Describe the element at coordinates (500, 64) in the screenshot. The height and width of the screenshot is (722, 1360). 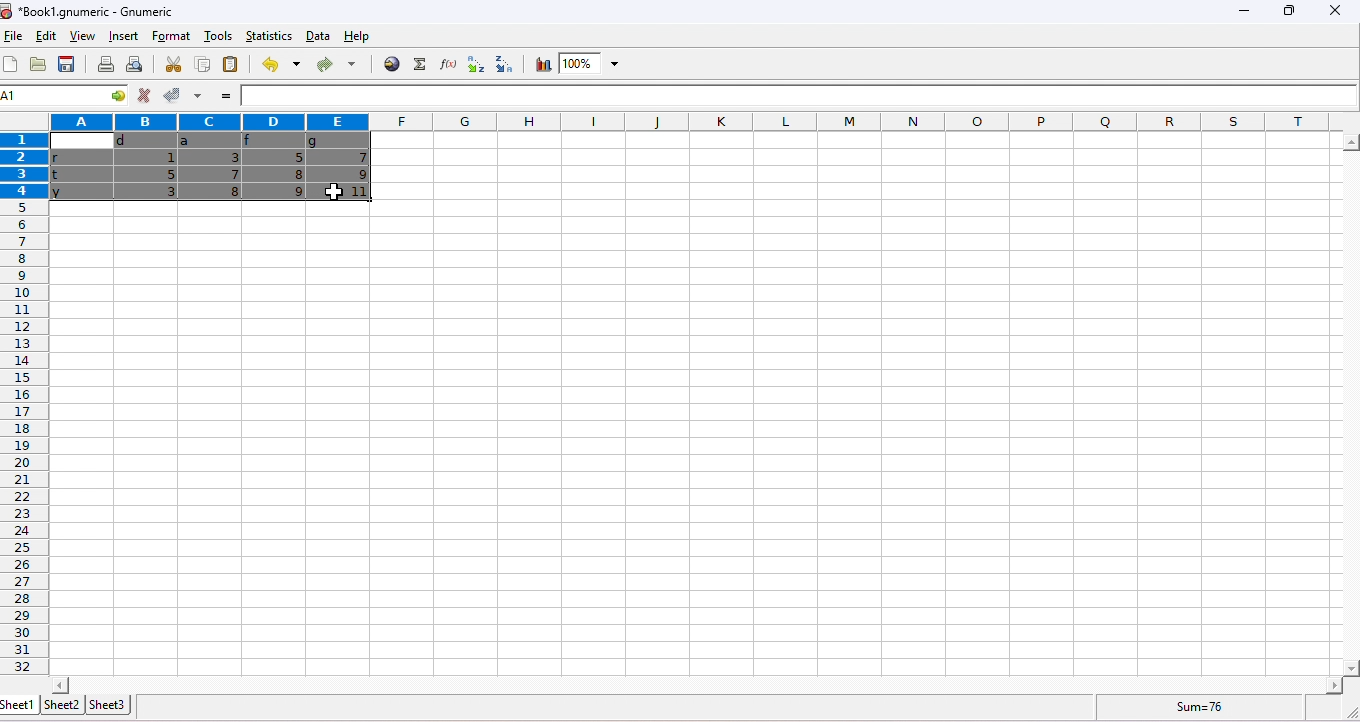
I see `sort descending` at that location.